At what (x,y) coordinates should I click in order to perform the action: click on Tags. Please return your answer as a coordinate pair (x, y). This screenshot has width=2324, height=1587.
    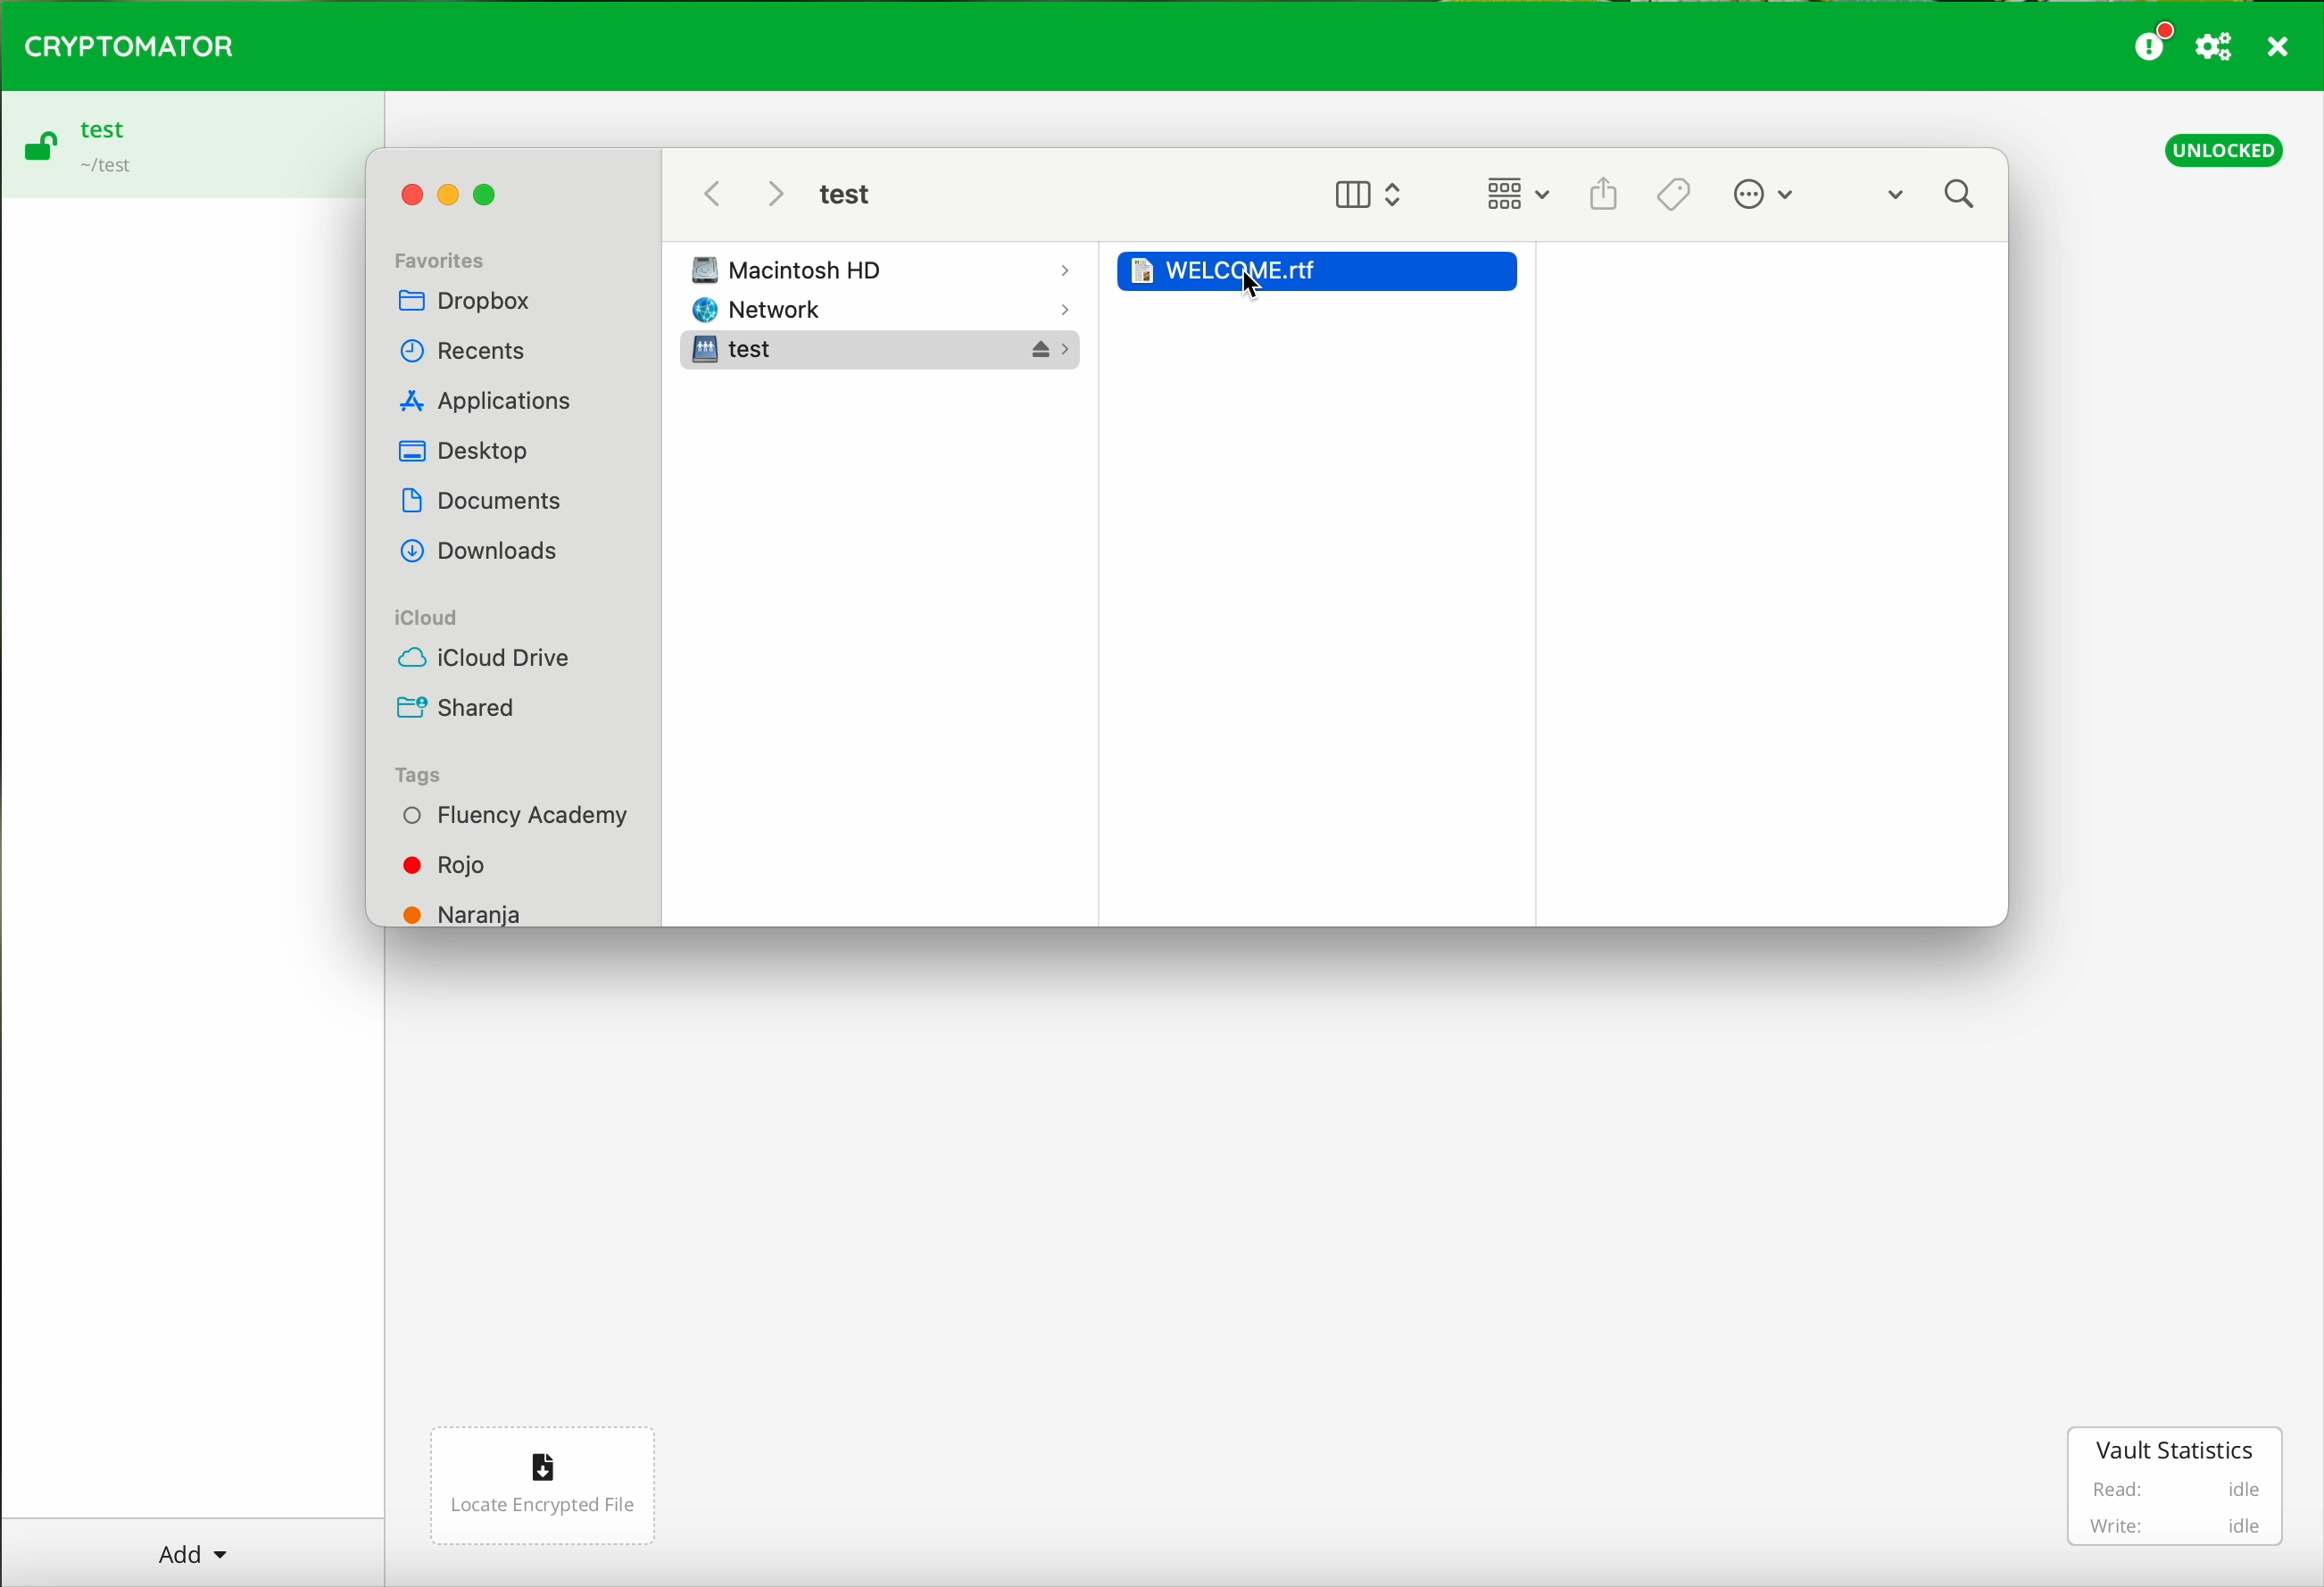
    Looking at the image, I should click on (1675, 192).